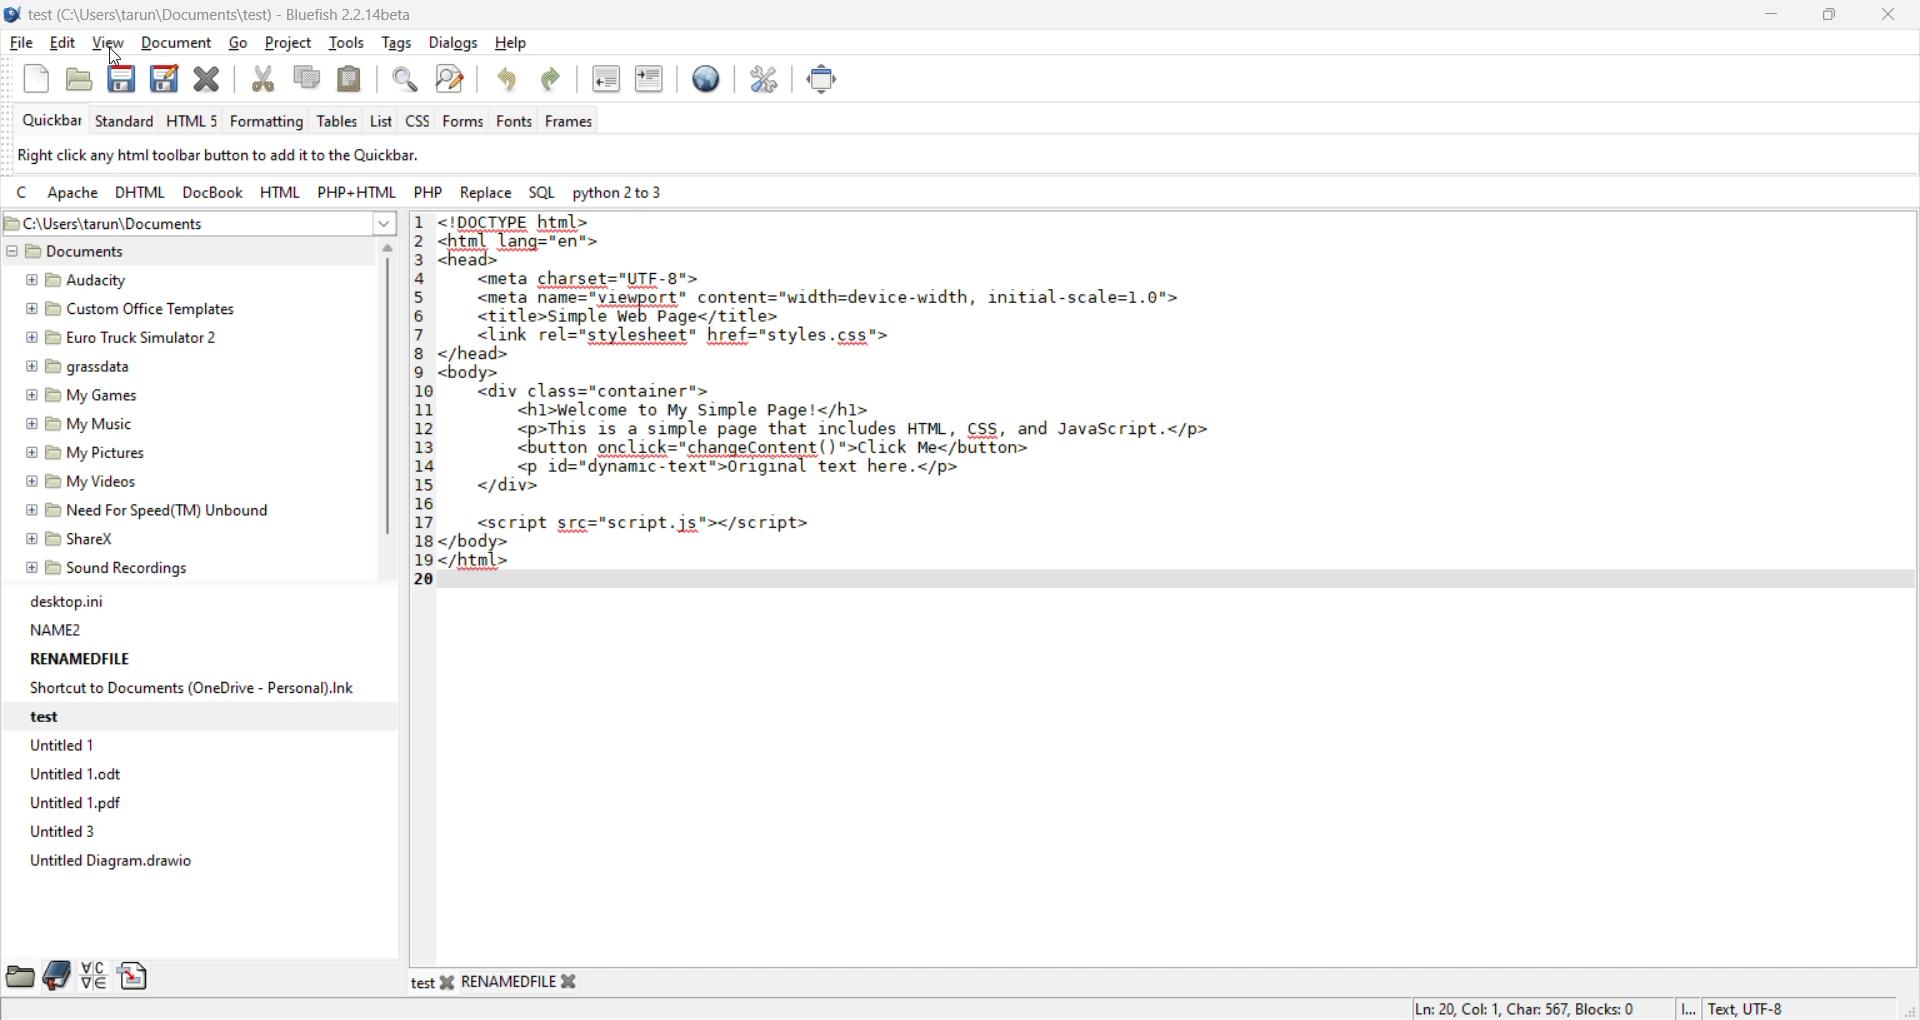 This screenshot has width=1920, height=1020. I want to click on html, so click(281, 193).